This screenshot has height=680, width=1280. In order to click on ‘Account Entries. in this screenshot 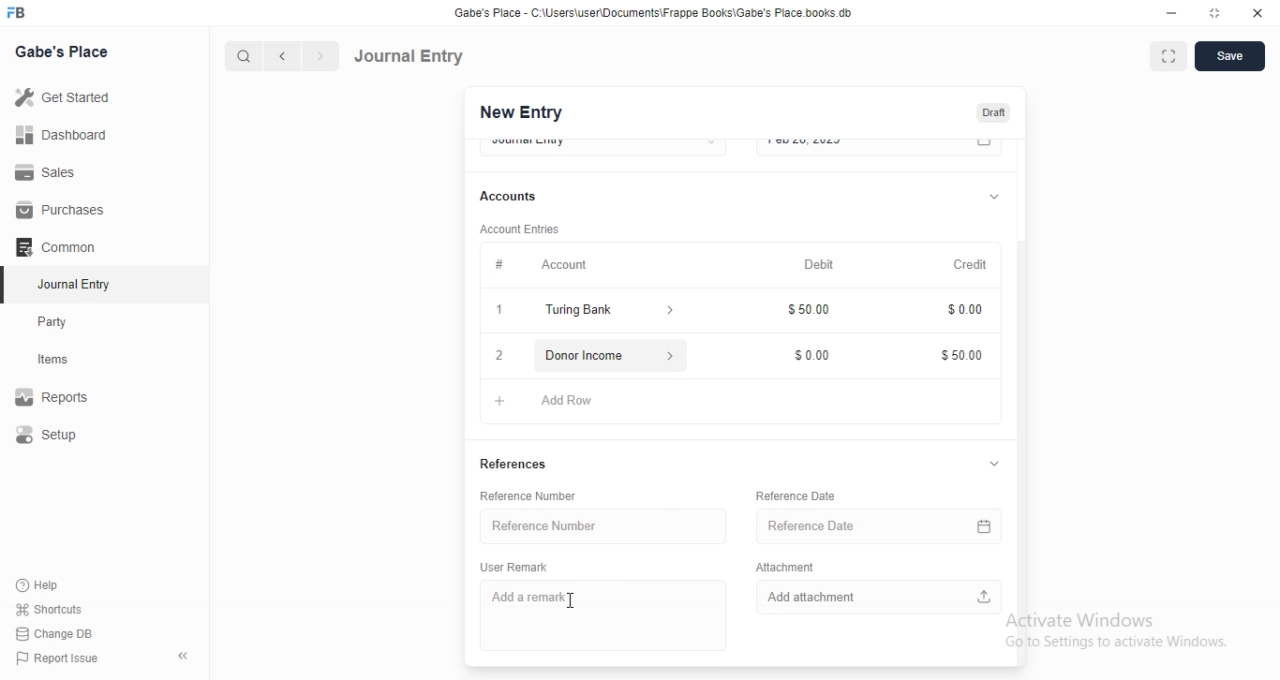, I will do `click(522, 232)`.